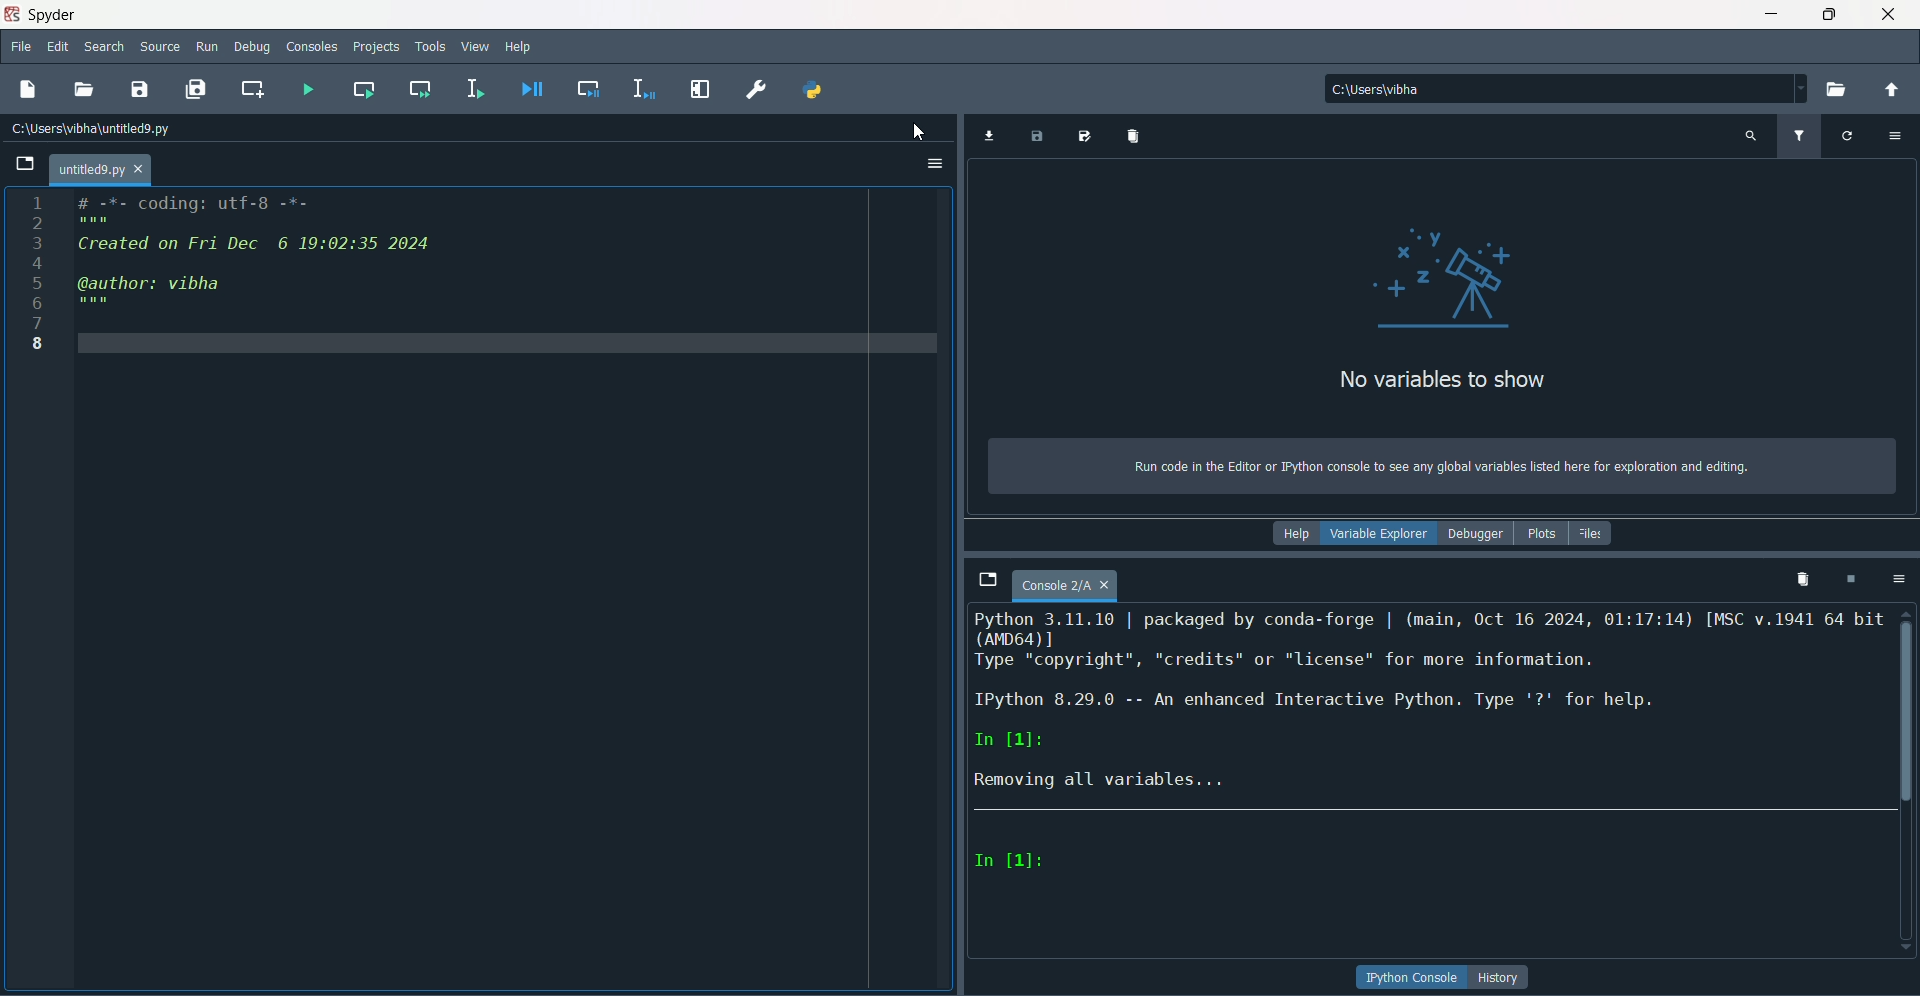 The height and width of the screenshot is (996, 1920). I want to click on options, so click(1895, 578).